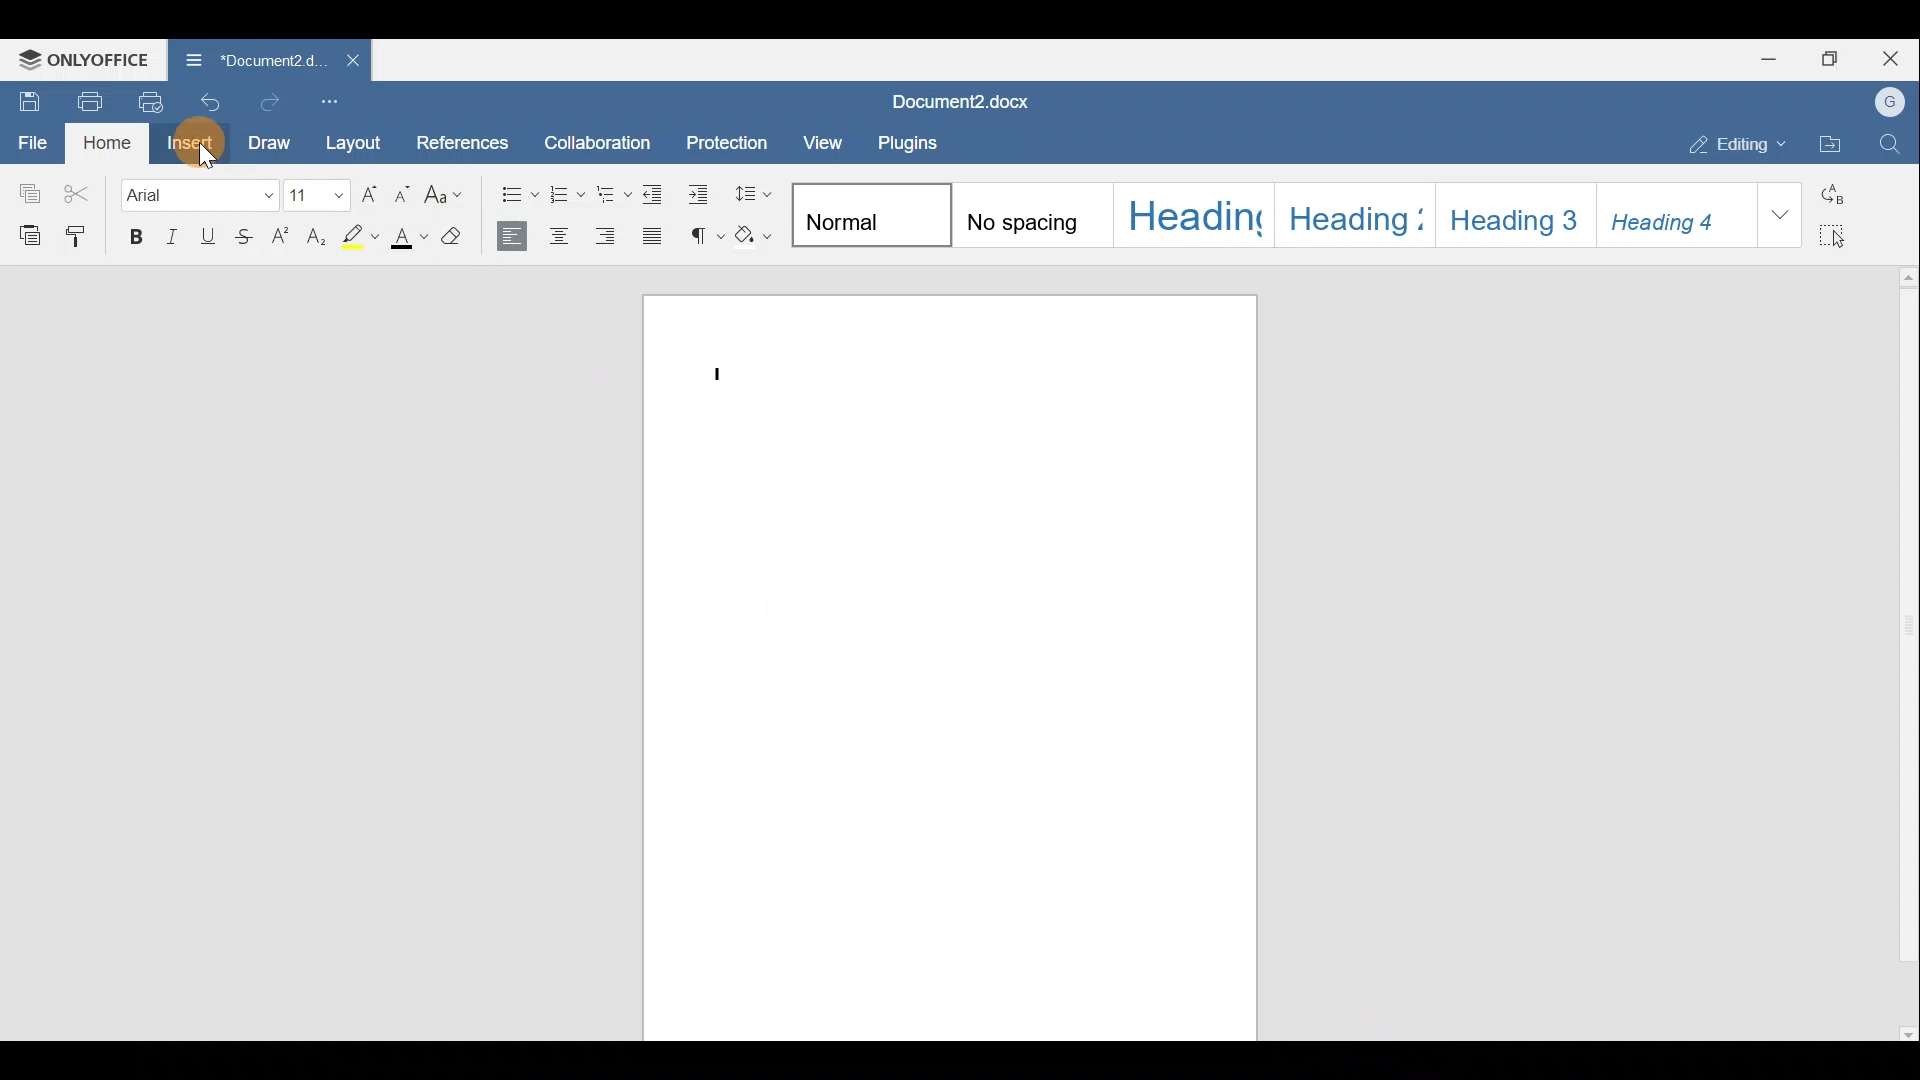 The image size is (1920, 1080). I want to click on Style 2, so click(1031, 214).